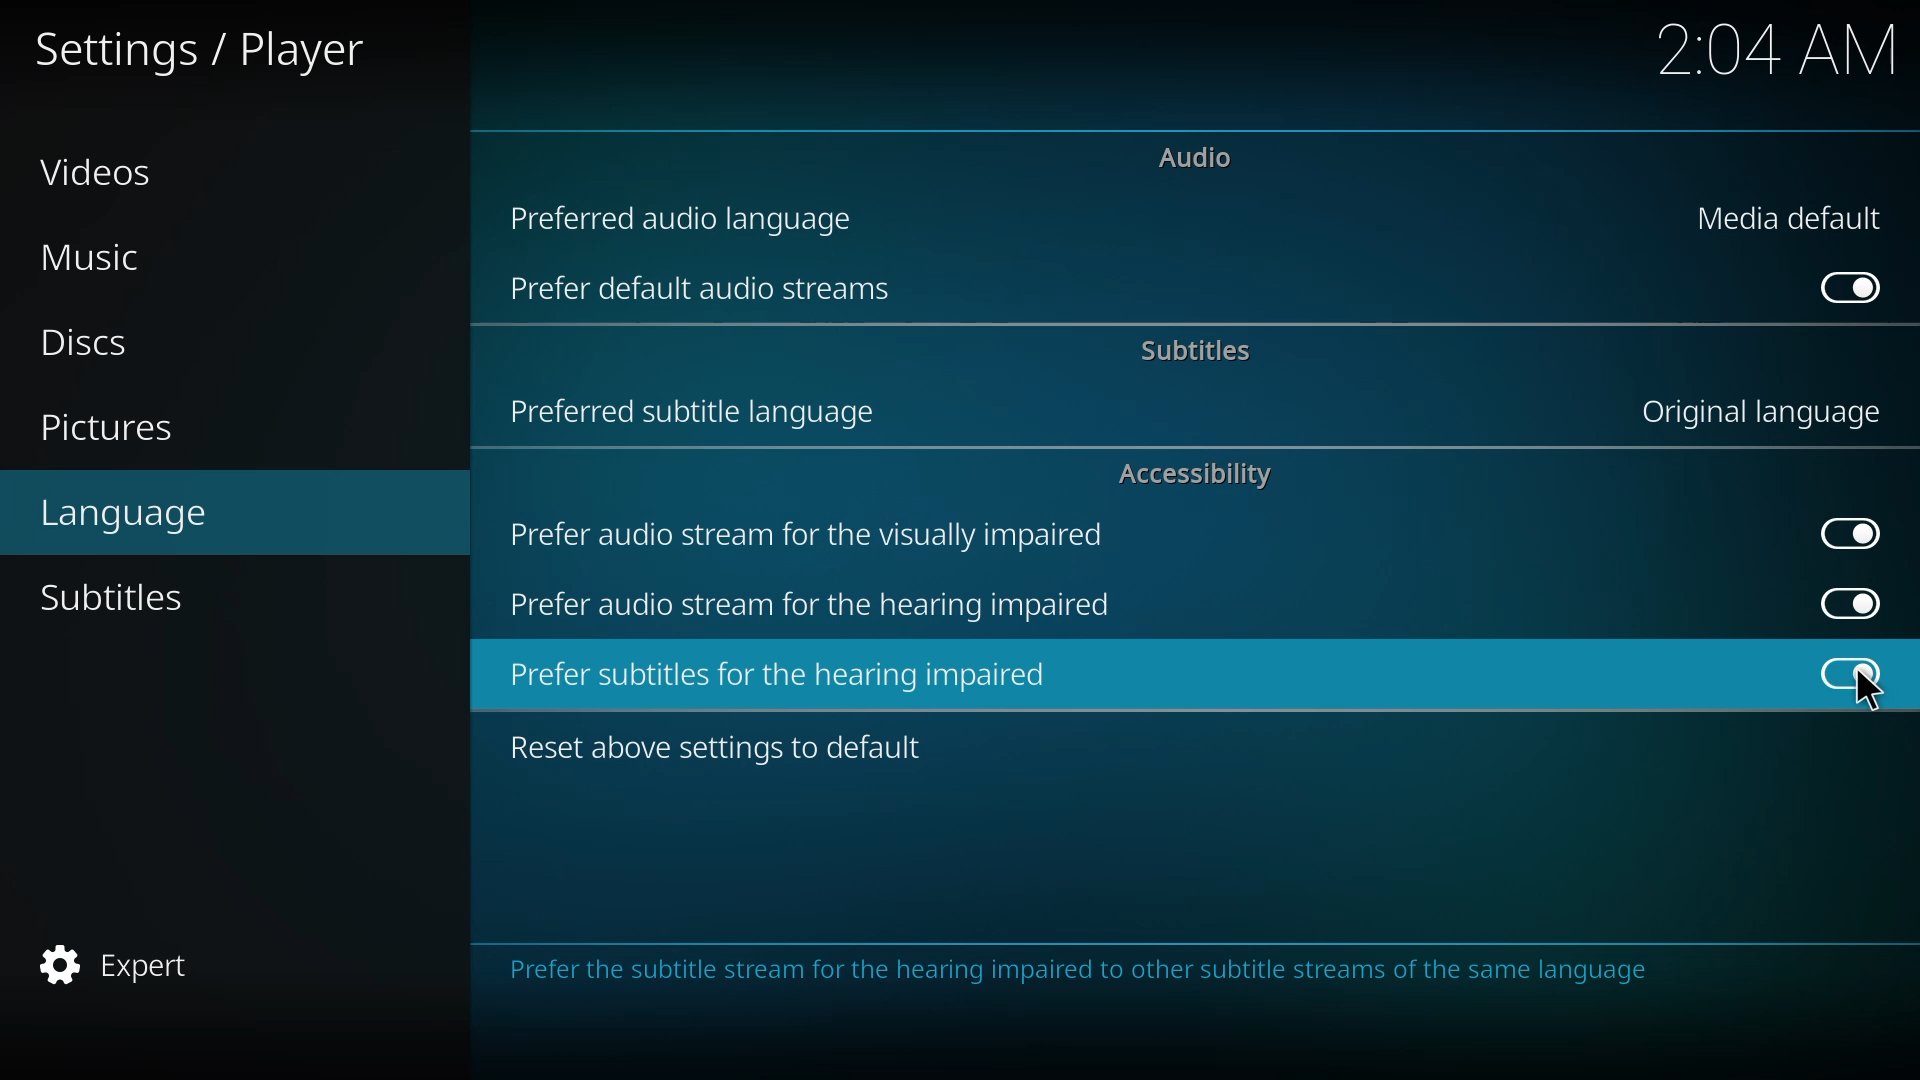 The height and width of the screenshot is (1080, 1920). Describe the element at coordinates (697, 407) in the screenshot. I see `preferred subtitle language` at that location.